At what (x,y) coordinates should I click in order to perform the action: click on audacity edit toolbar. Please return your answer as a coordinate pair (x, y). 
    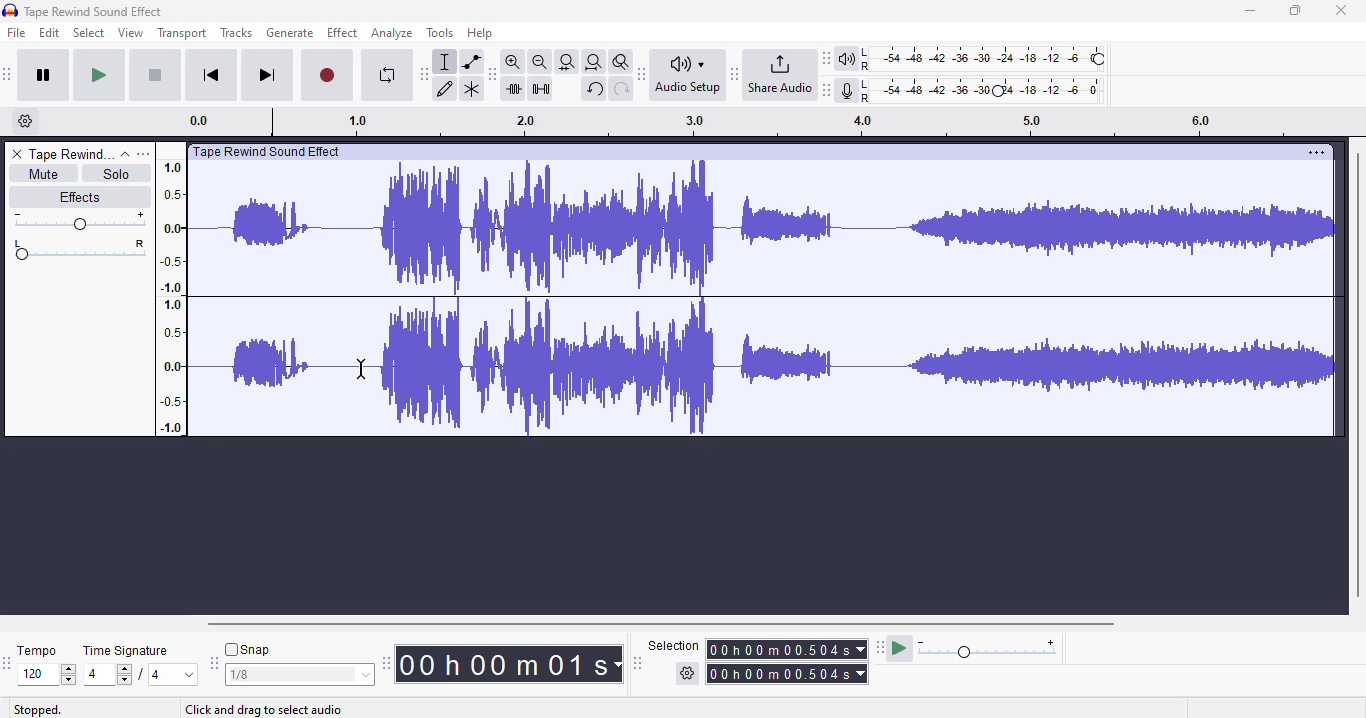
    Looking at the image, I should click on (490, 75).